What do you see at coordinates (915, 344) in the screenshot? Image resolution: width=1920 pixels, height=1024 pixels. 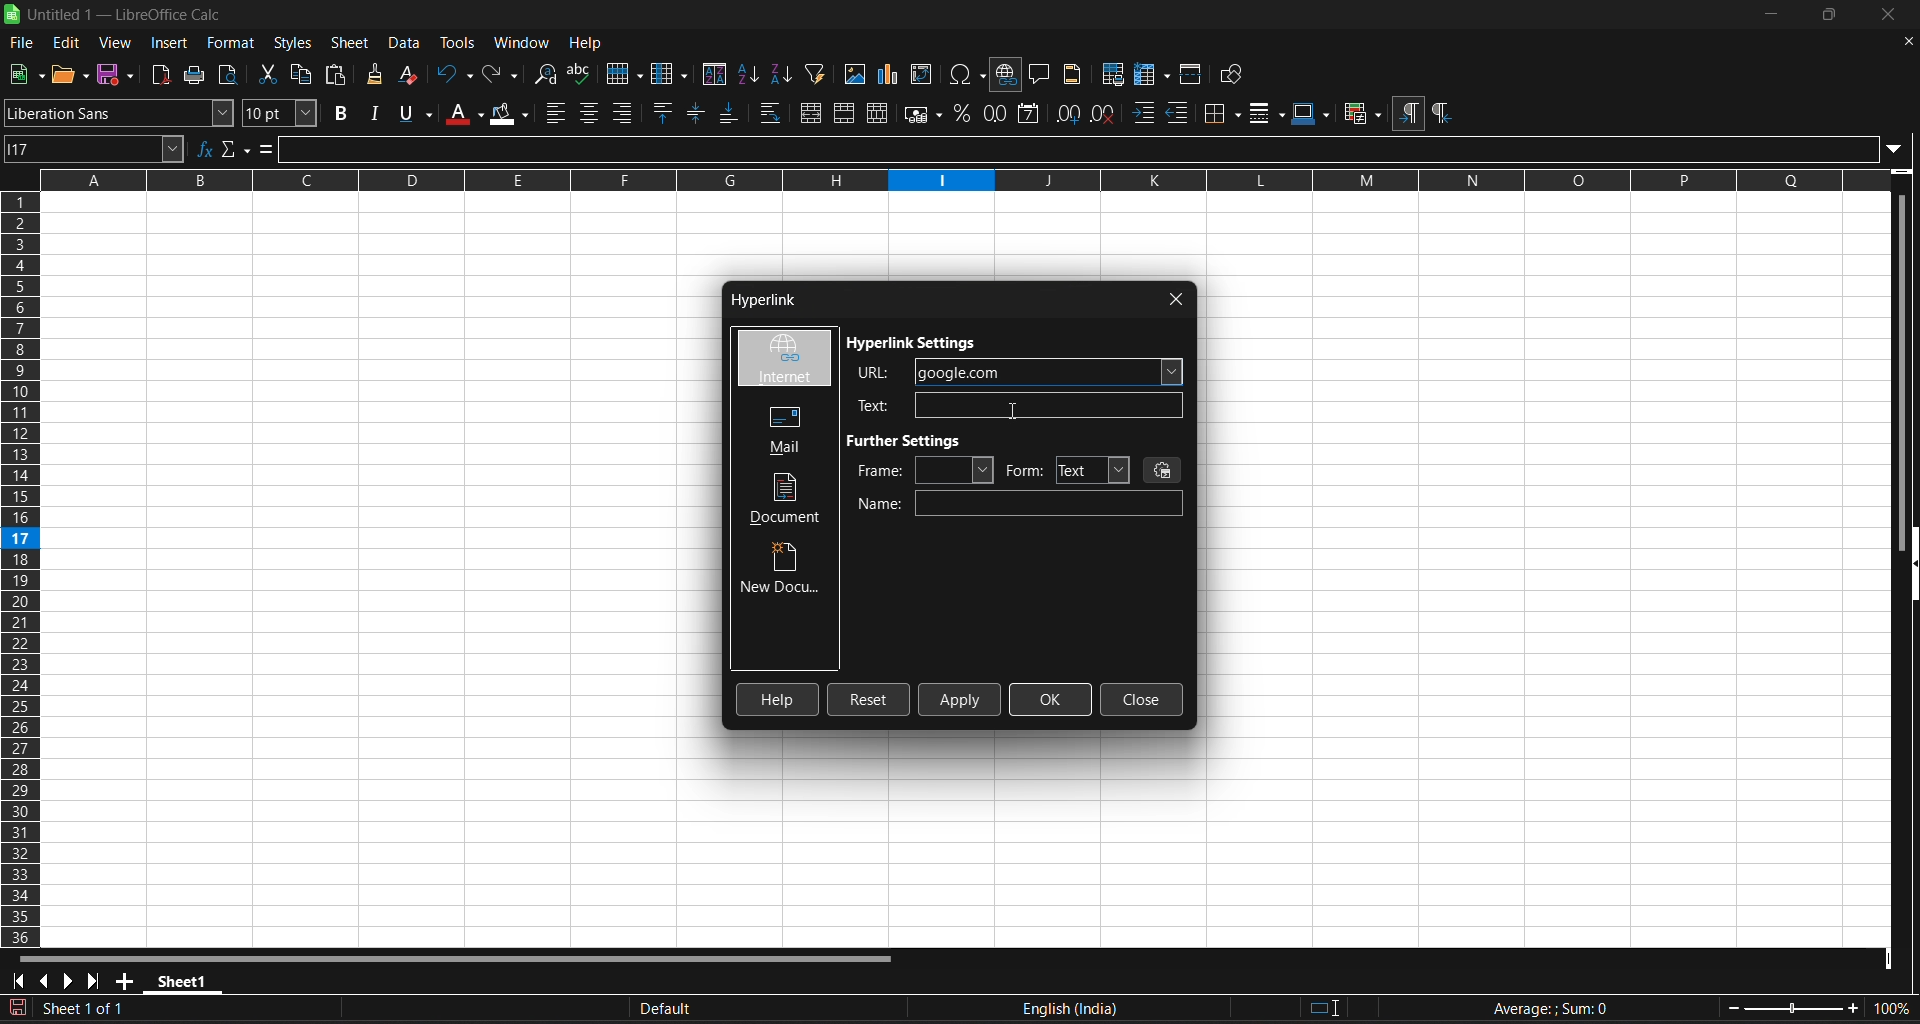 I see `hyperlink settings` at bounding box center [915, 344].